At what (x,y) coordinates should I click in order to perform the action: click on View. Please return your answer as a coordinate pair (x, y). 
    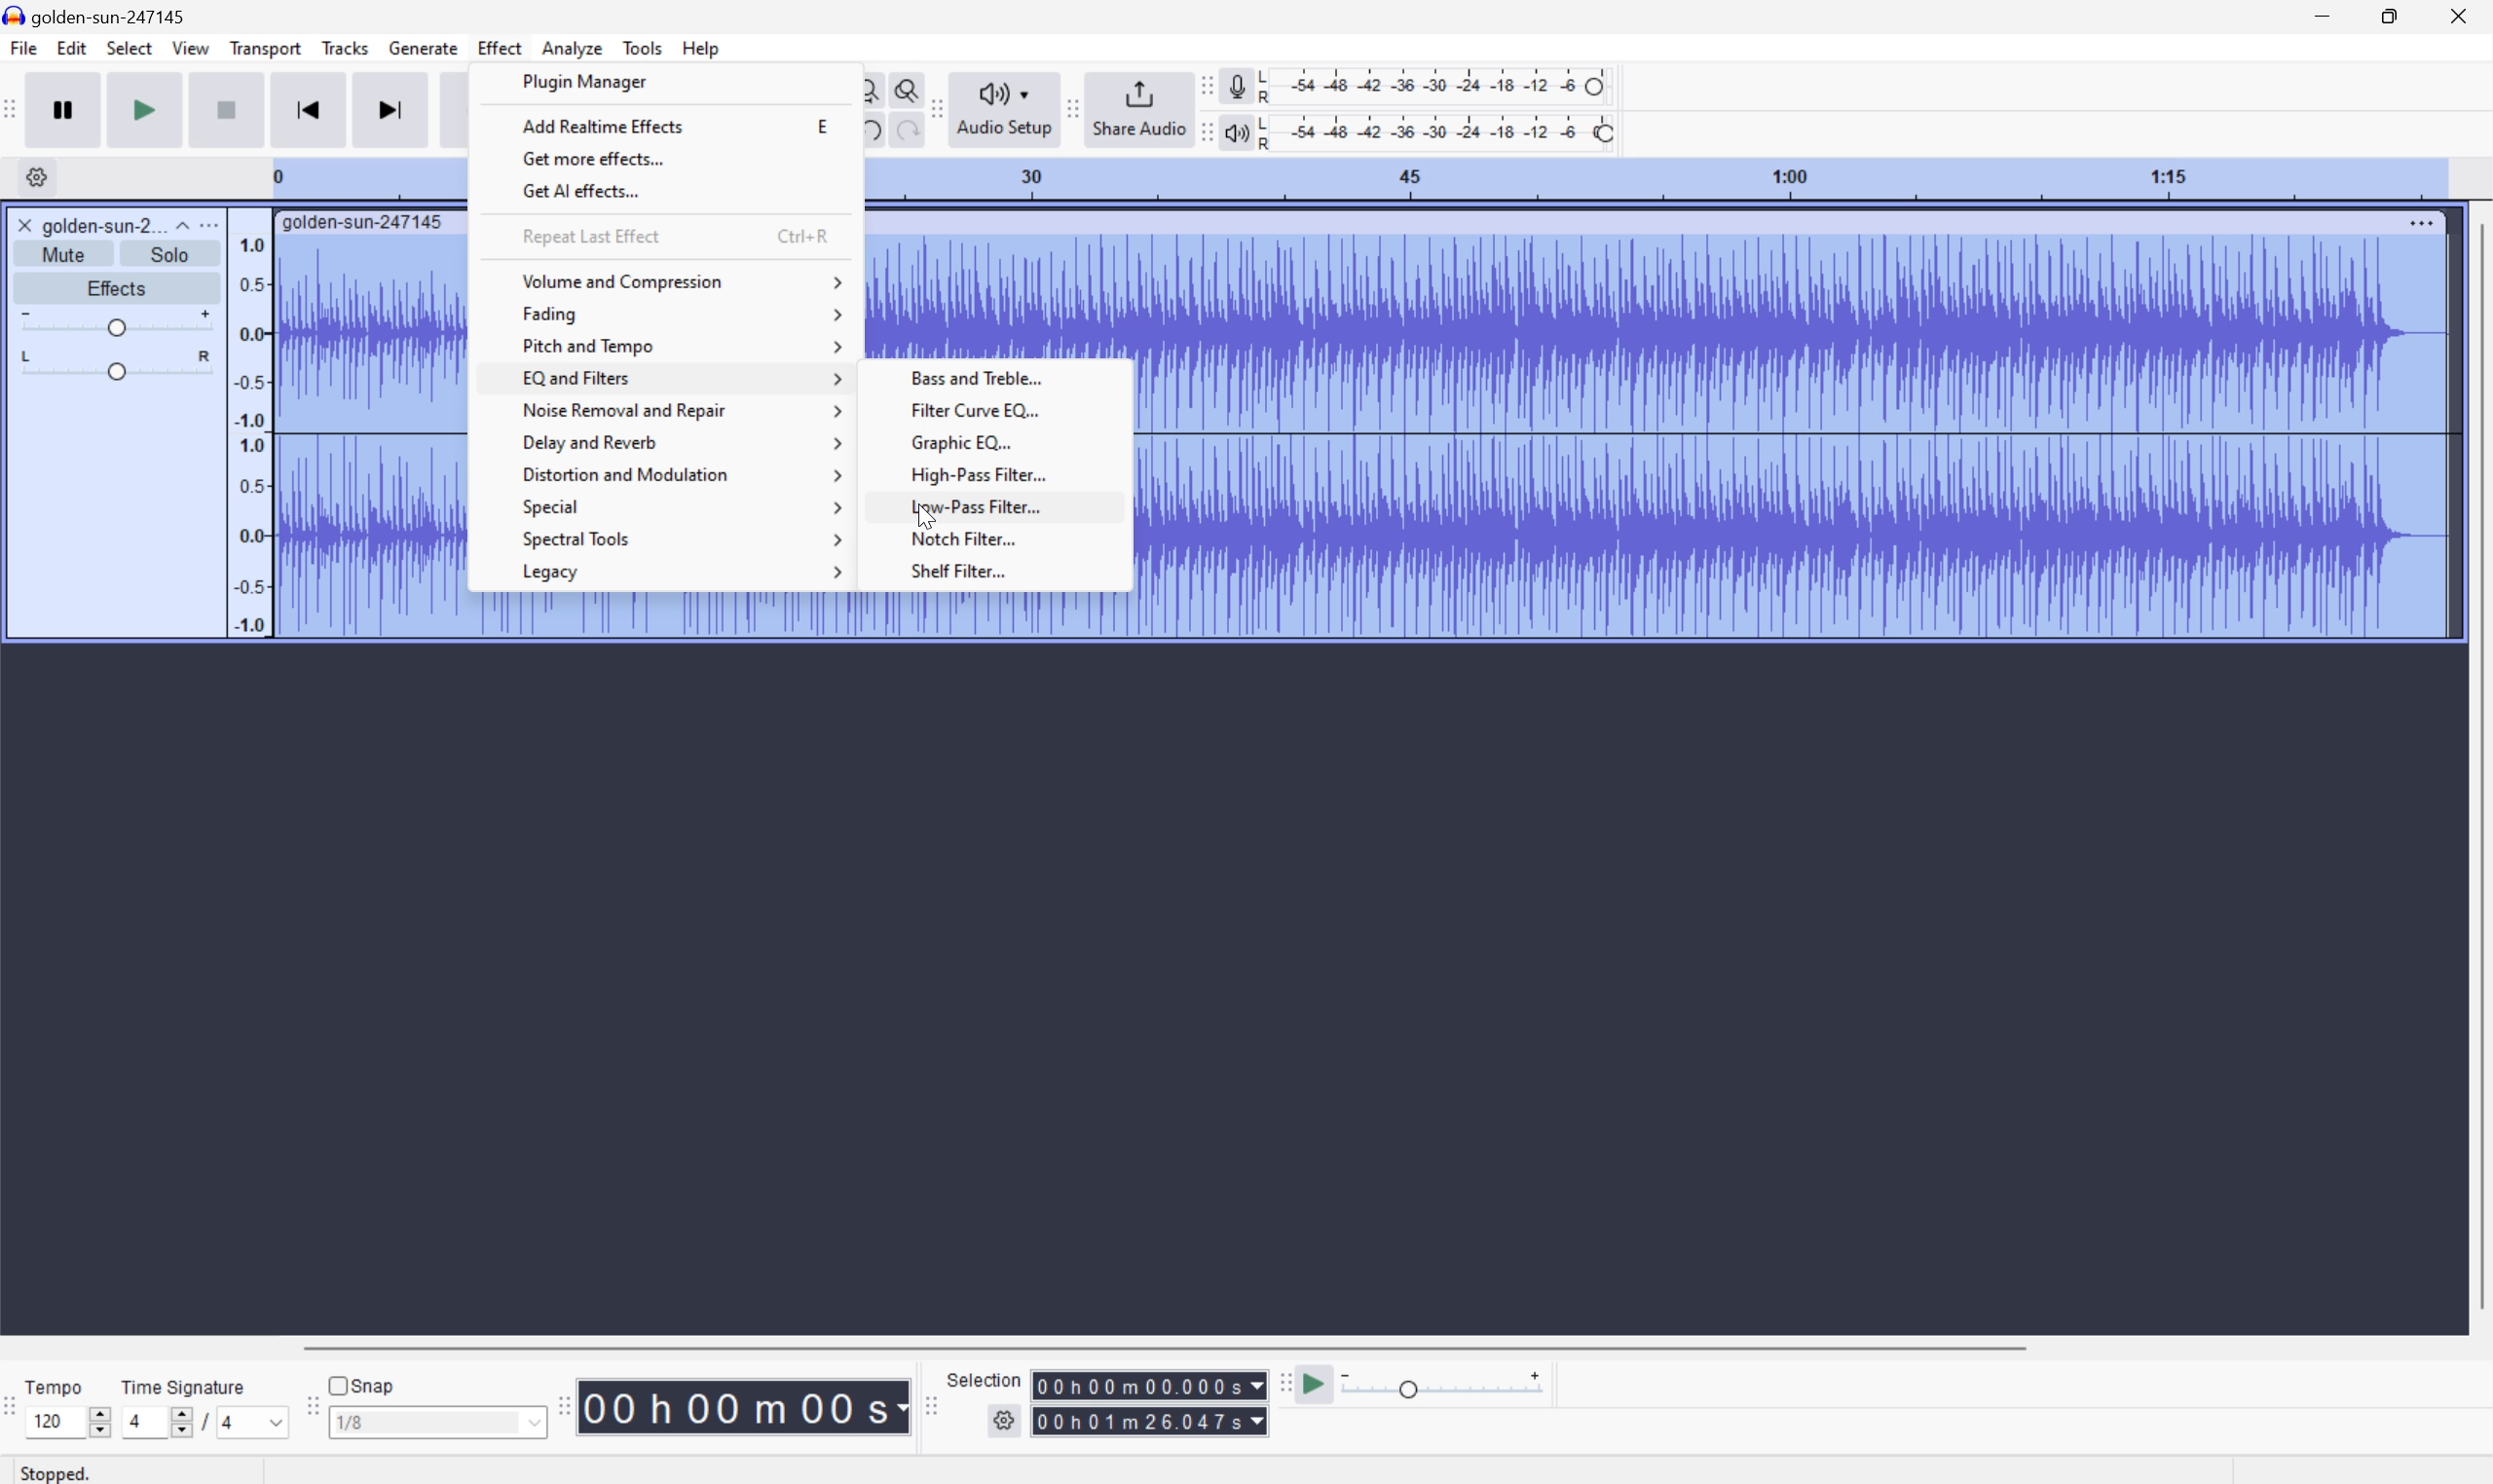
    Looking at the image, I should click on (192, 47).